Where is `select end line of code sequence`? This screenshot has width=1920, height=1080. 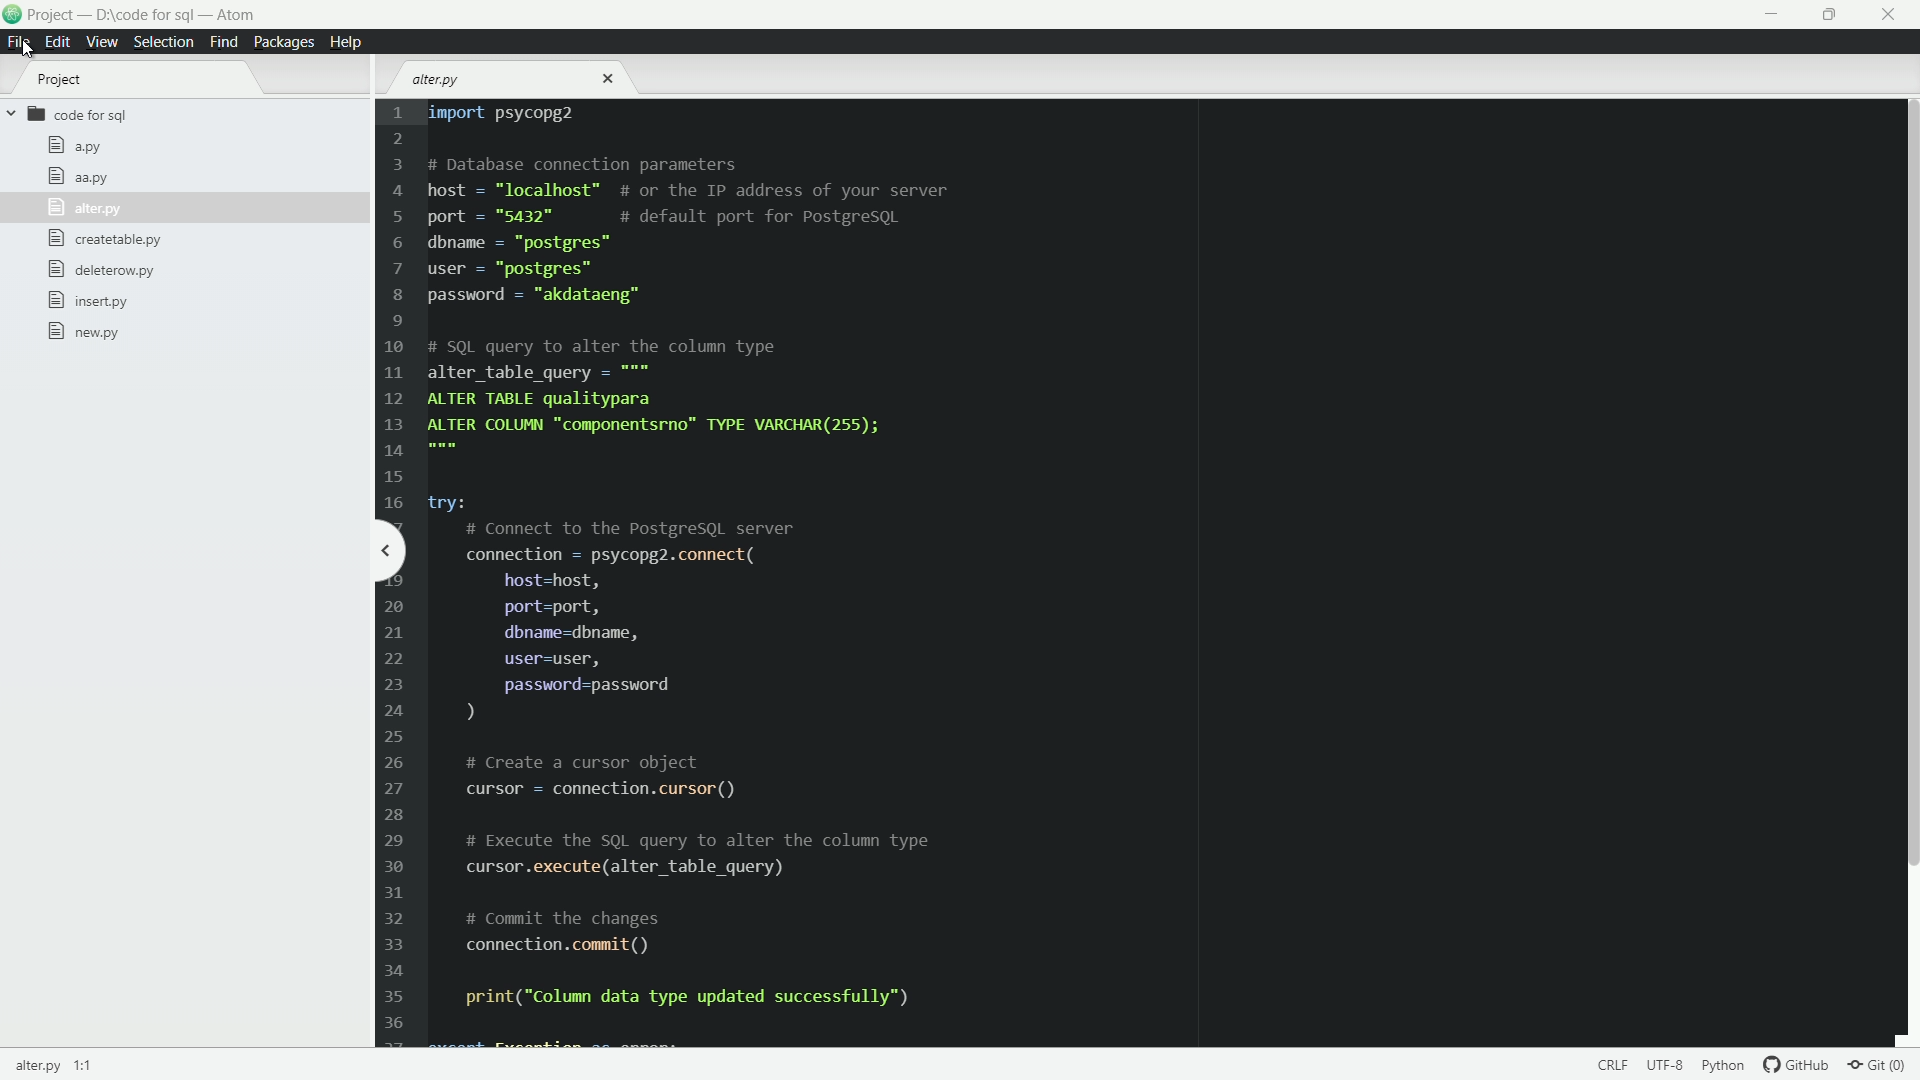
select end line of code sequence is located at coordinates (1666, 1064).